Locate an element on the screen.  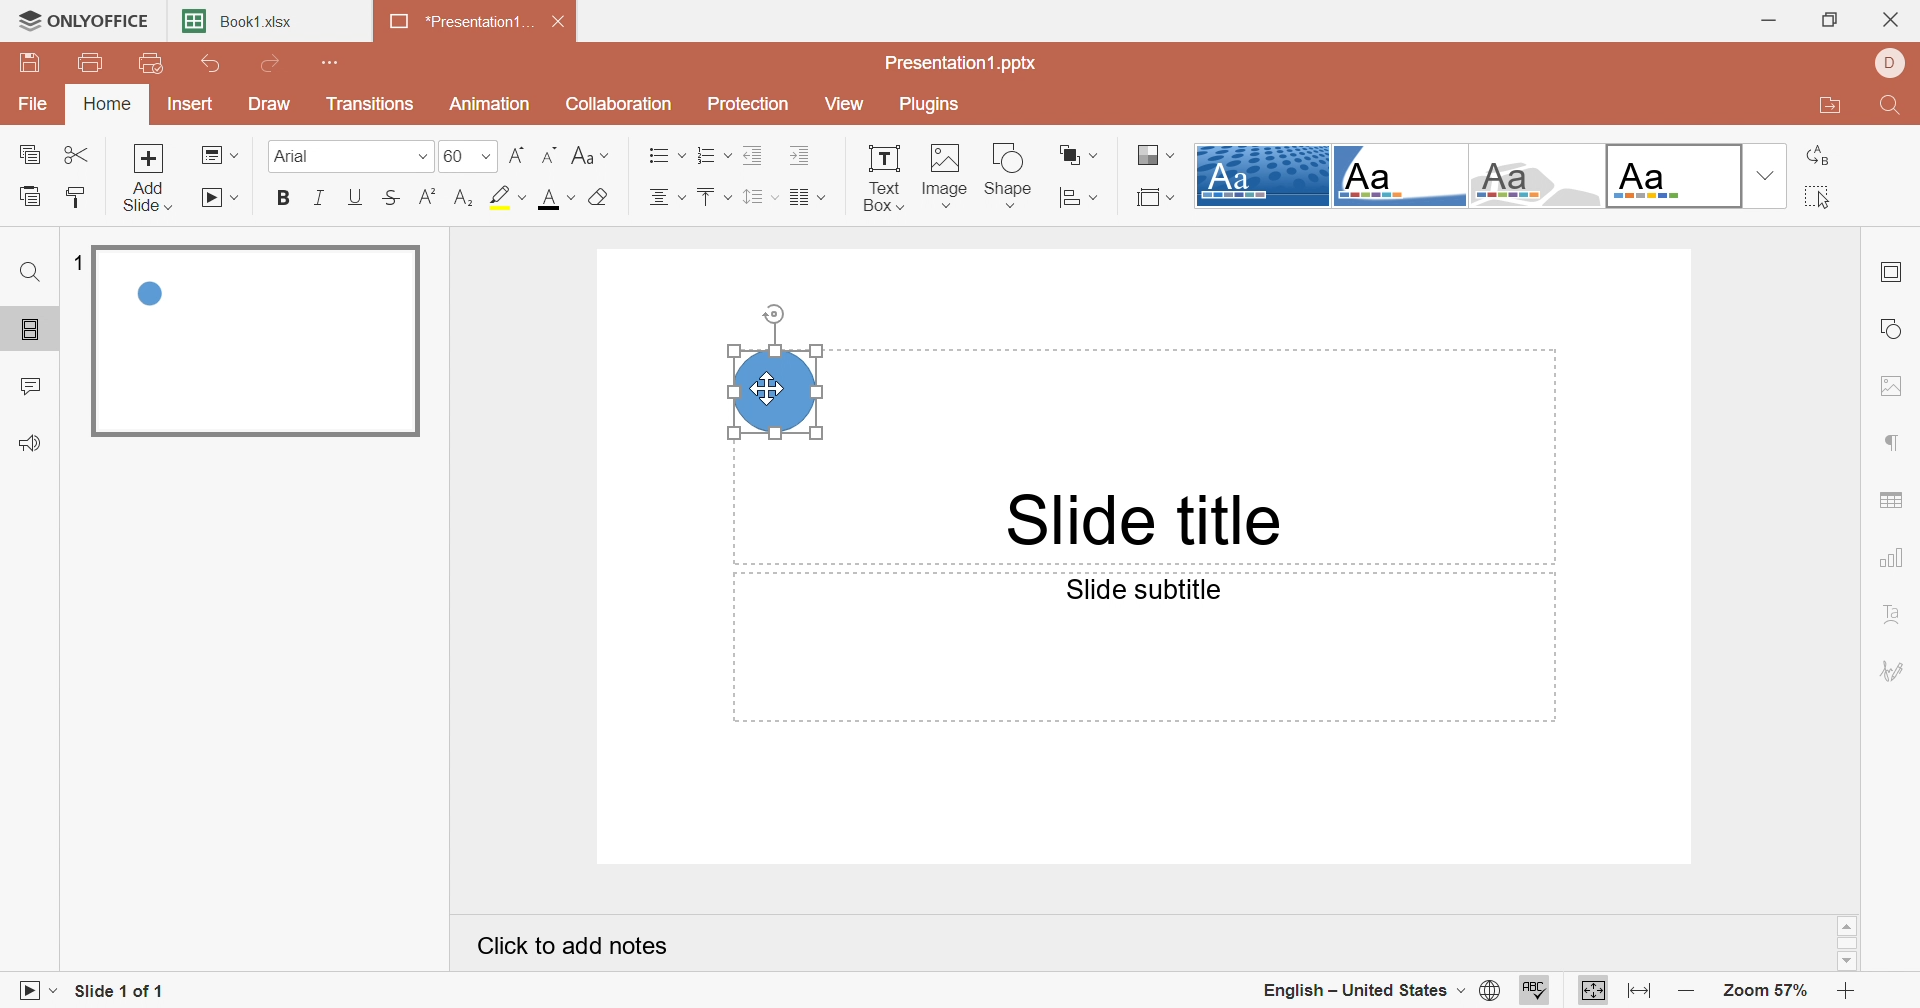
Cut is located at coordinates (77, 154).